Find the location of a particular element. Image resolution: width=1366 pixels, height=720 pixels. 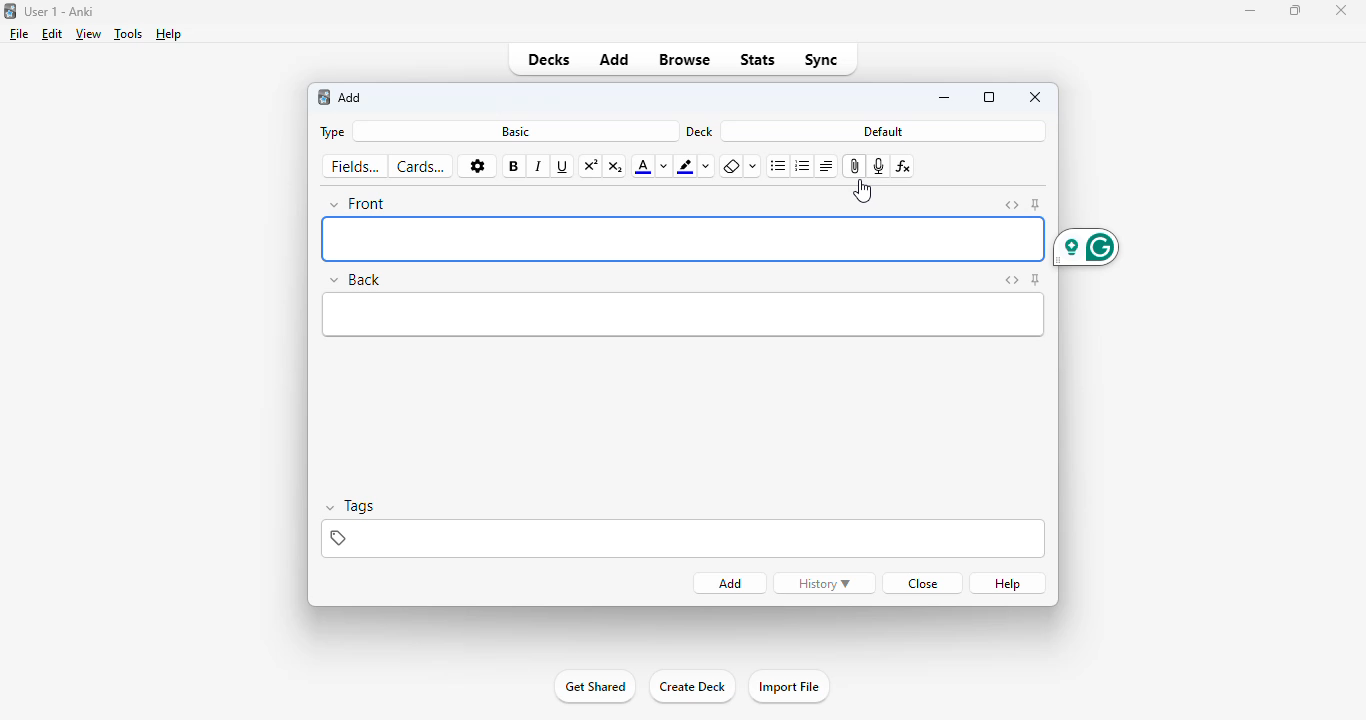

toggle sticky is located at coordinates (1036, 280).